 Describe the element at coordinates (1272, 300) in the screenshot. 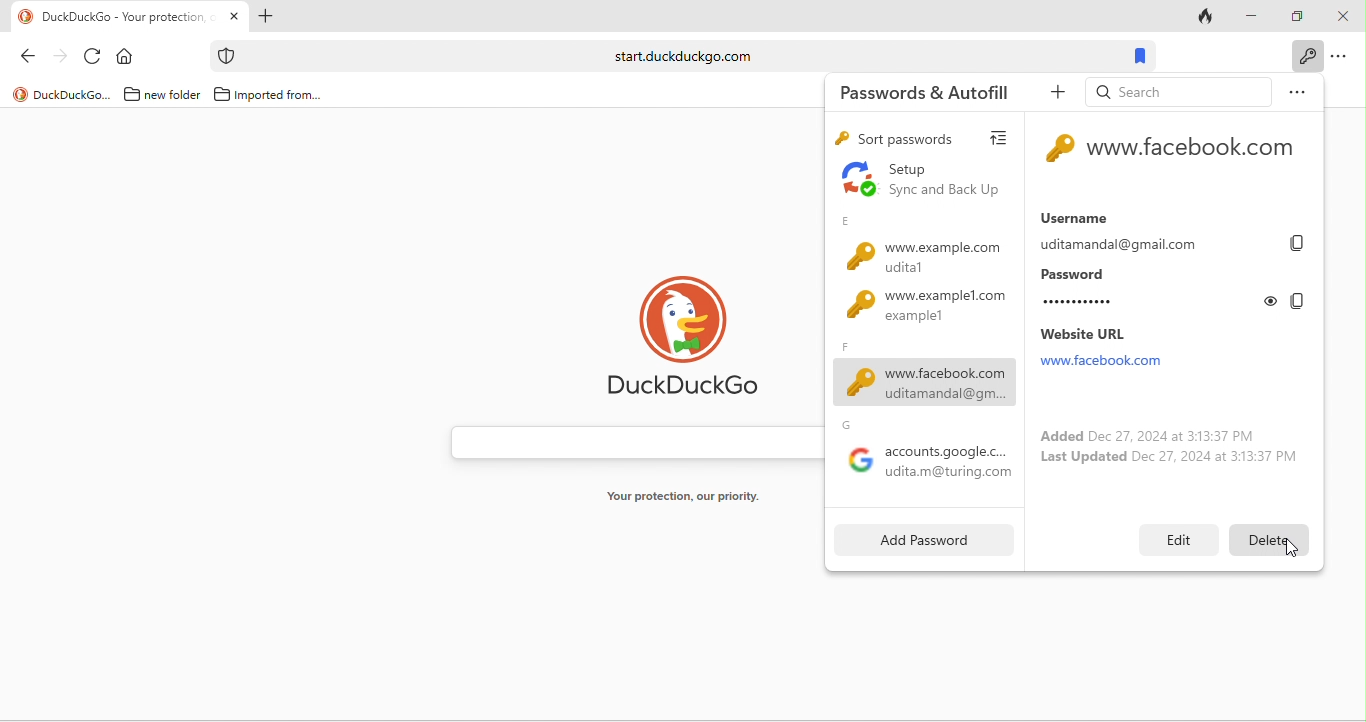

I see `show password` at that location.